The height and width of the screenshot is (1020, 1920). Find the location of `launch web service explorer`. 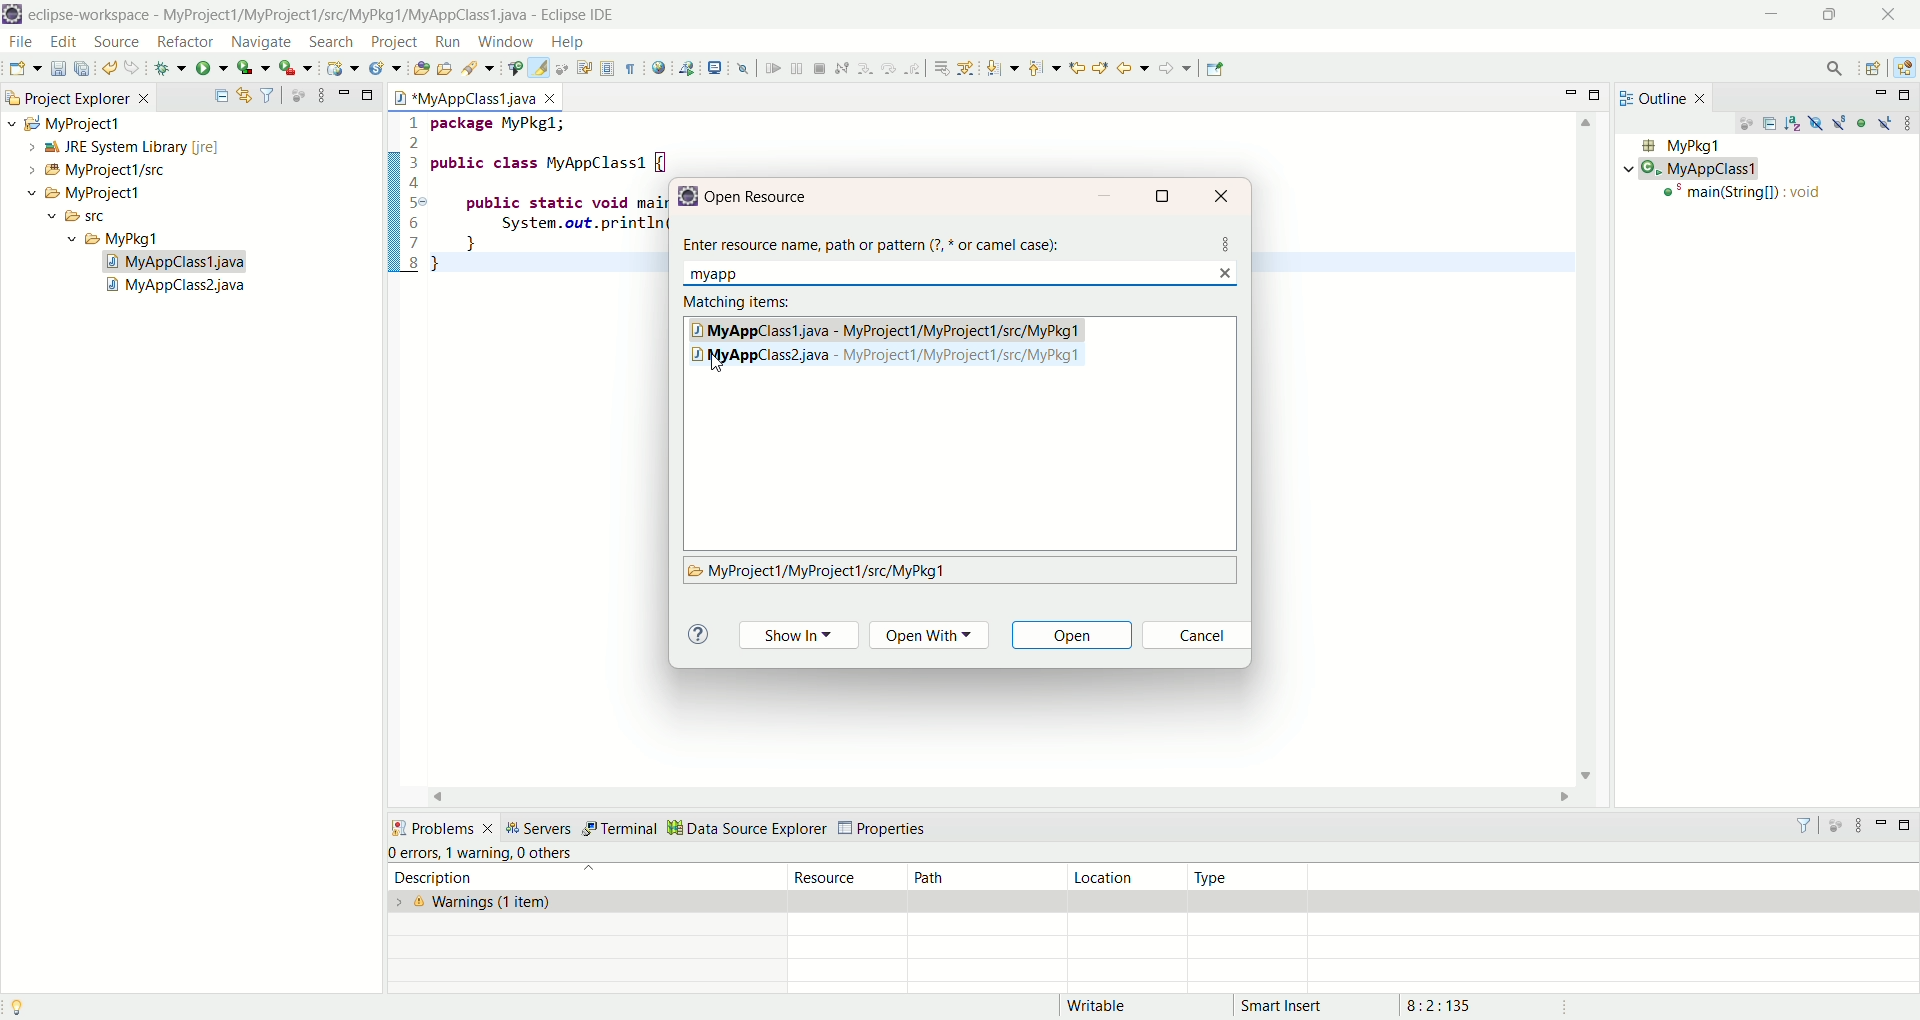

launch web service explorer is located at coordinates (687, 67).